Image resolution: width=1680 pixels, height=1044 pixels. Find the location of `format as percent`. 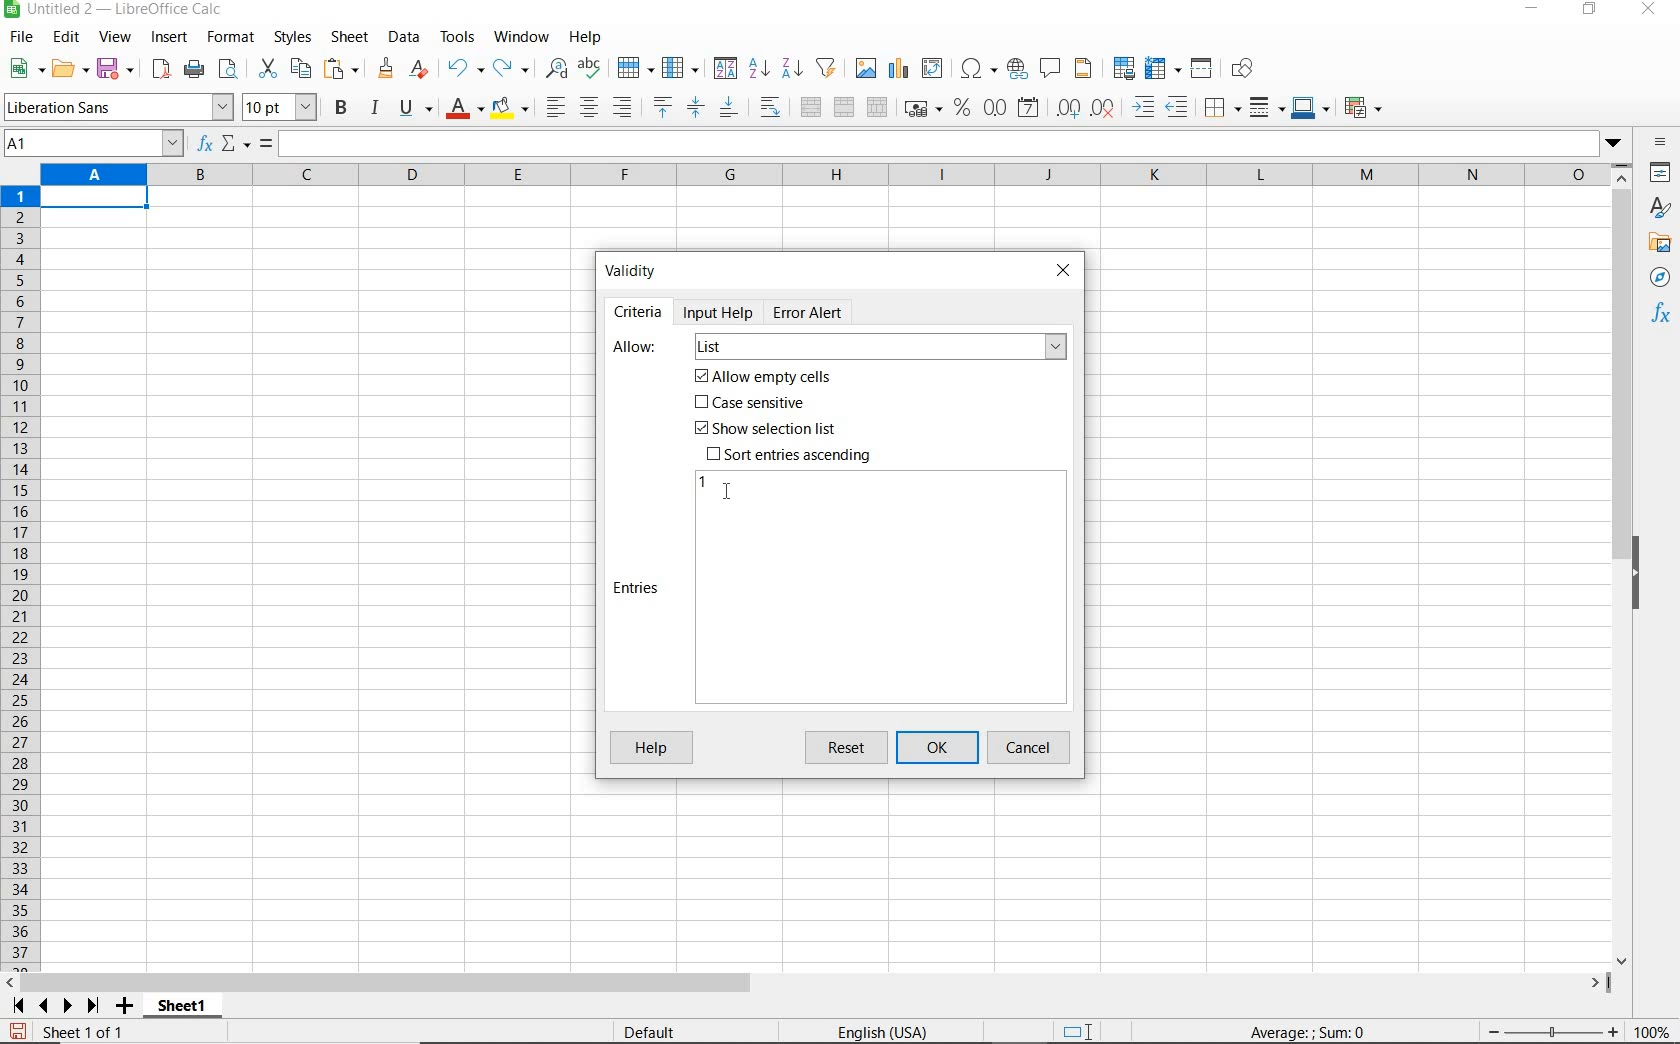

format as percent is located at coordinates (962, 108).